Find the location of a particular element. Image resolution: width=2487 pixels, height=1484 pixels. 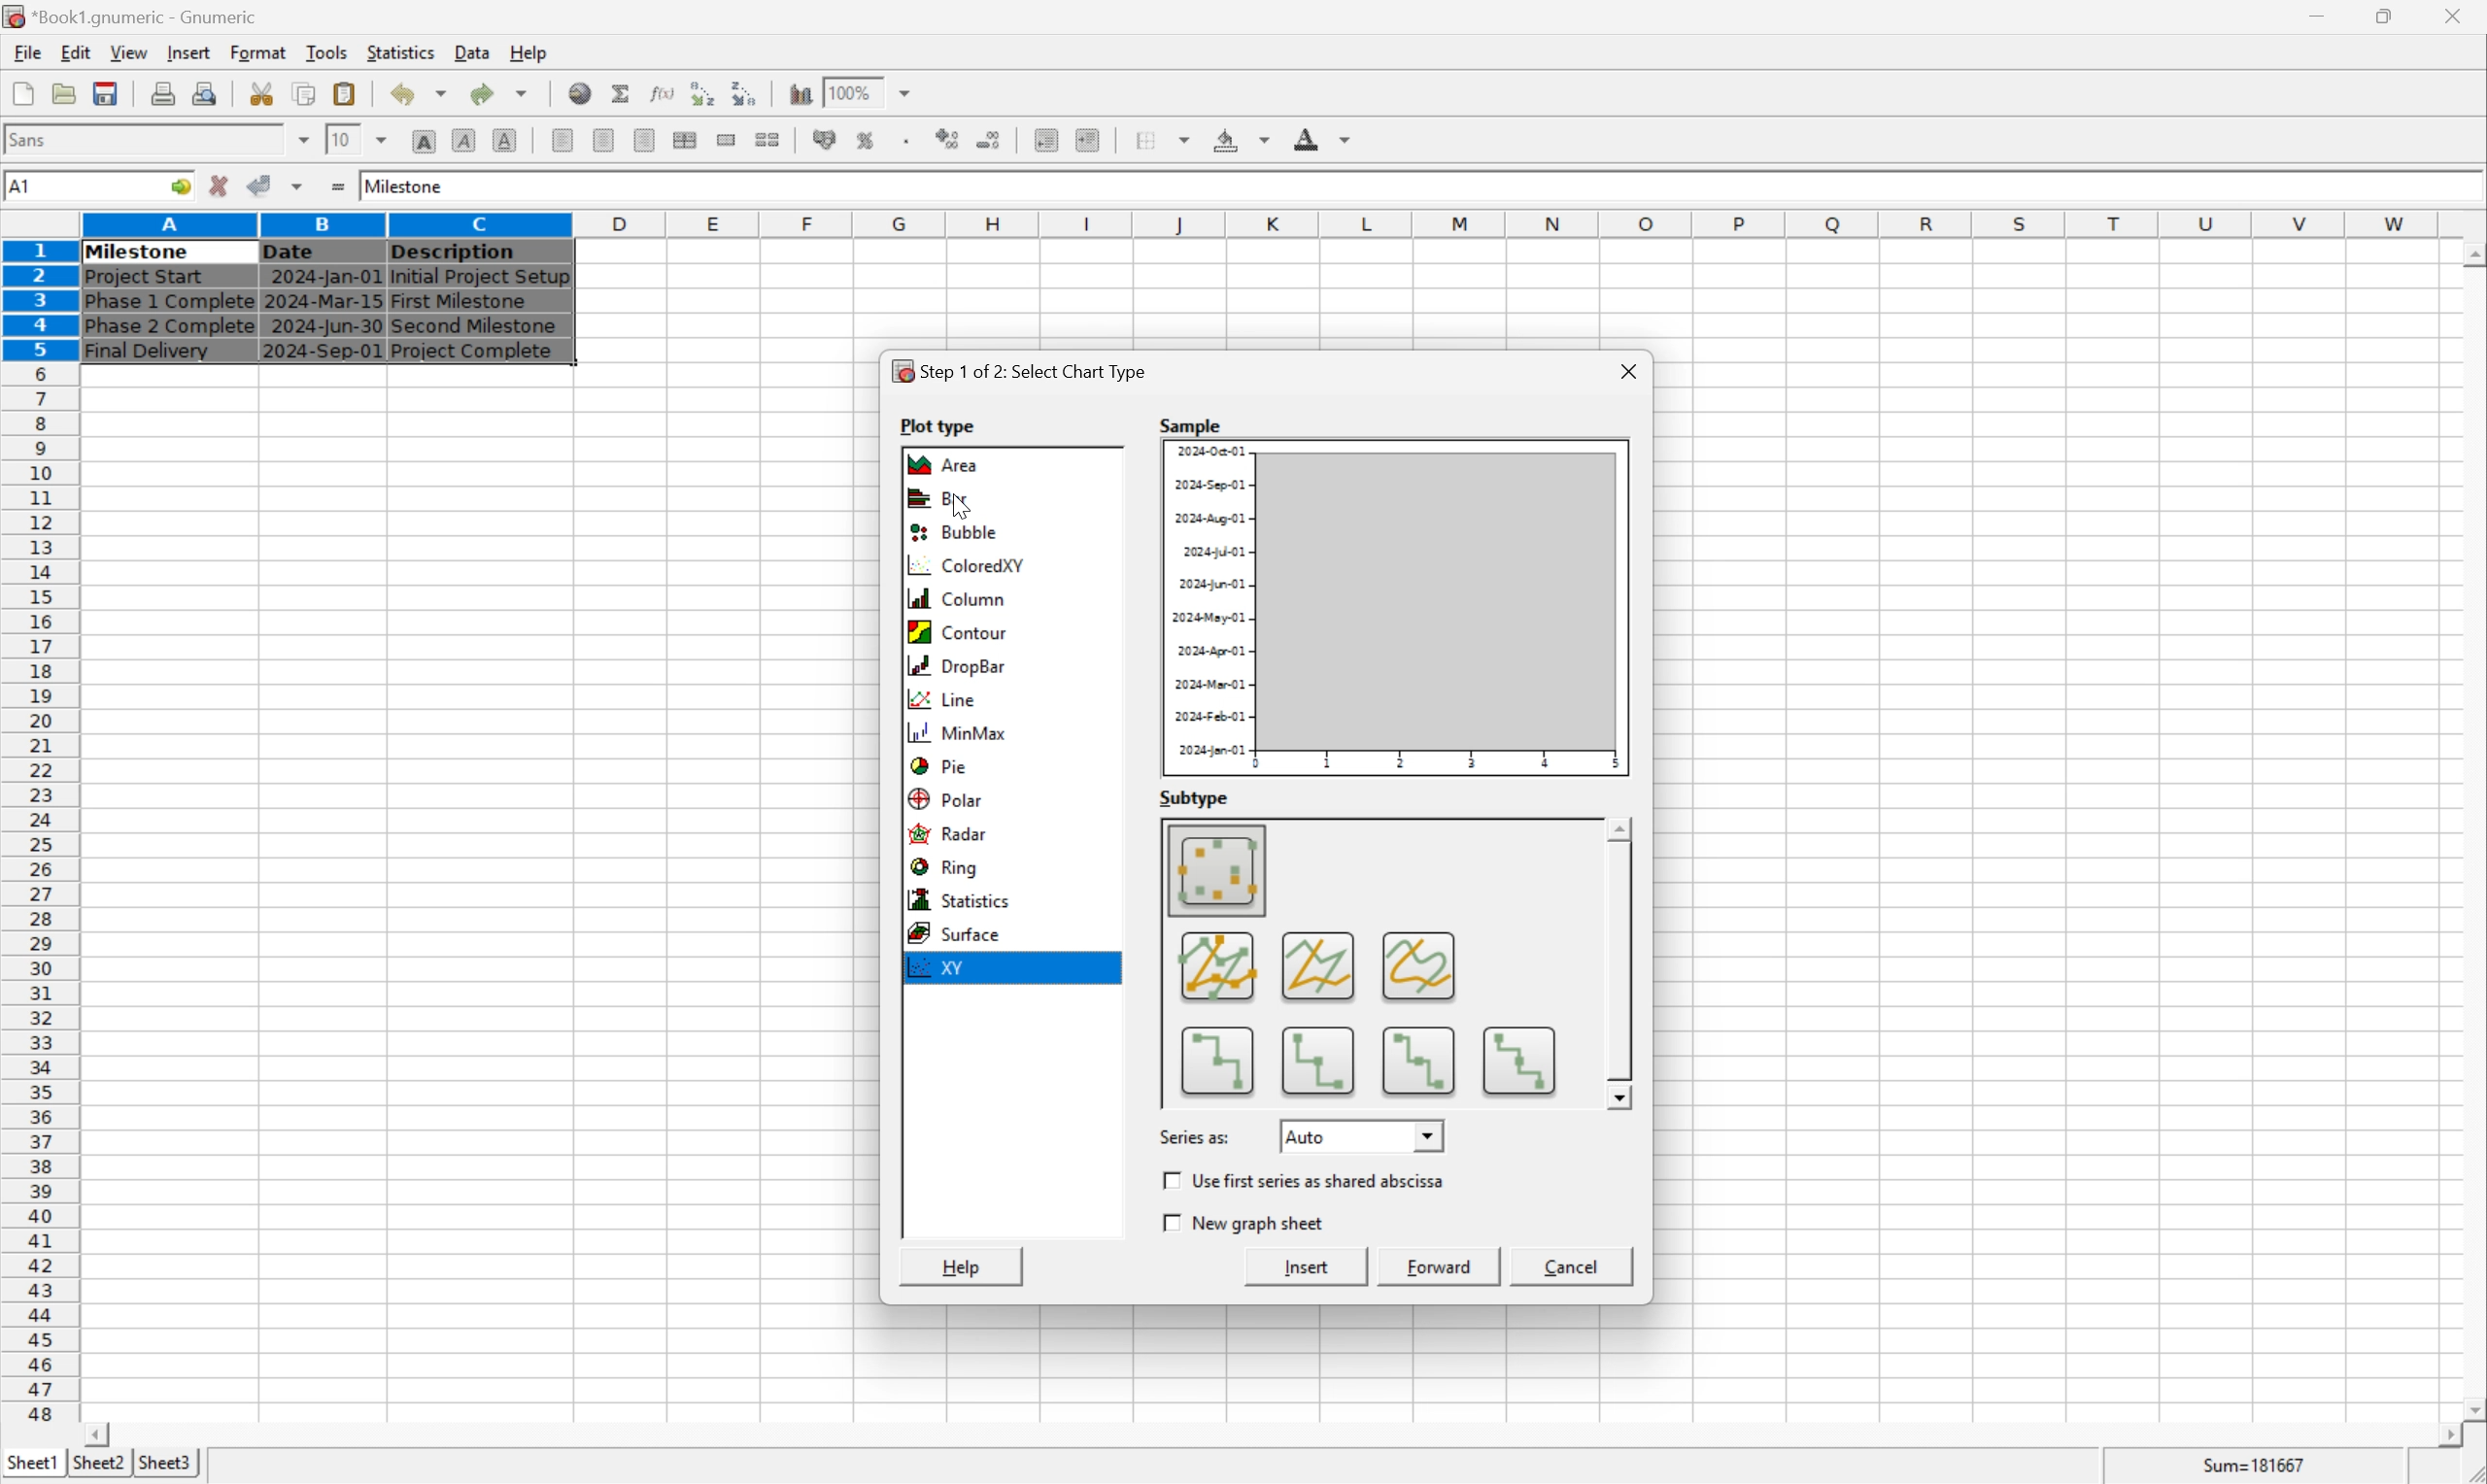

Milestone is located at coordinates (406, 183).